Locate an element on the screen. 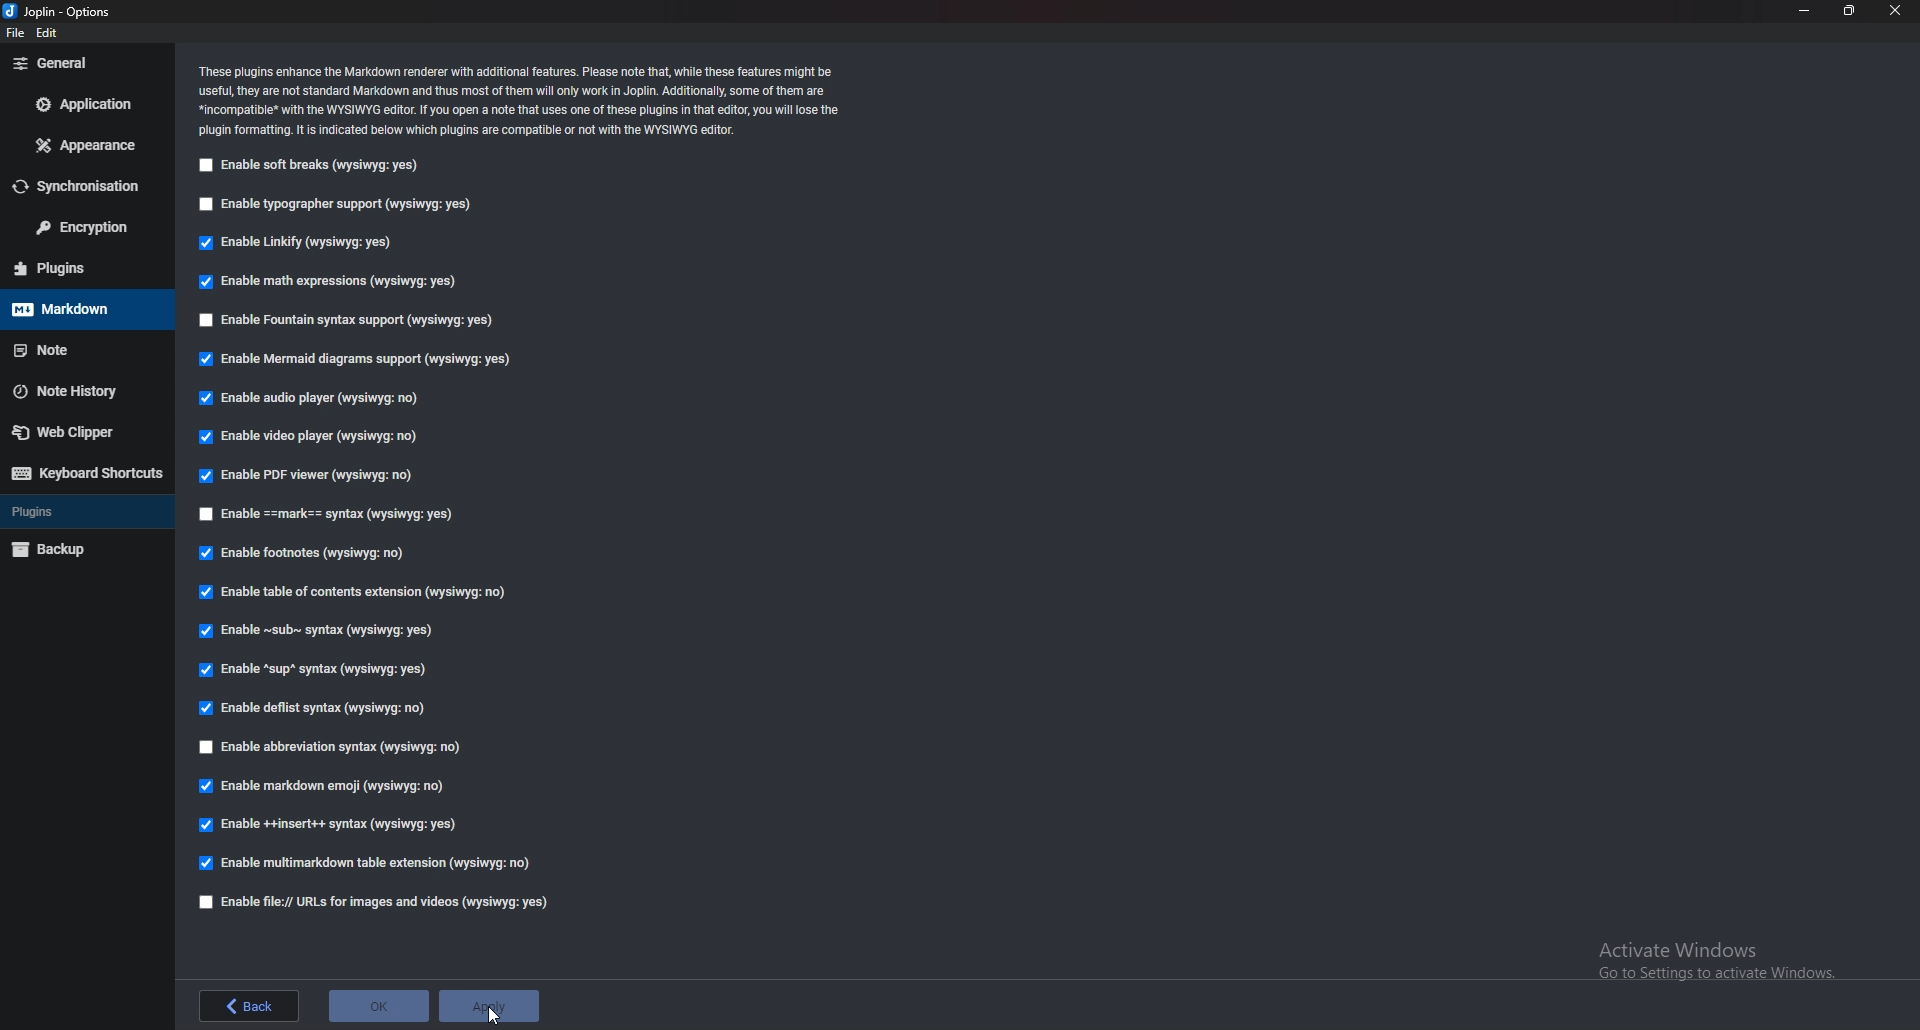  options is located at coordinates (63, 12).